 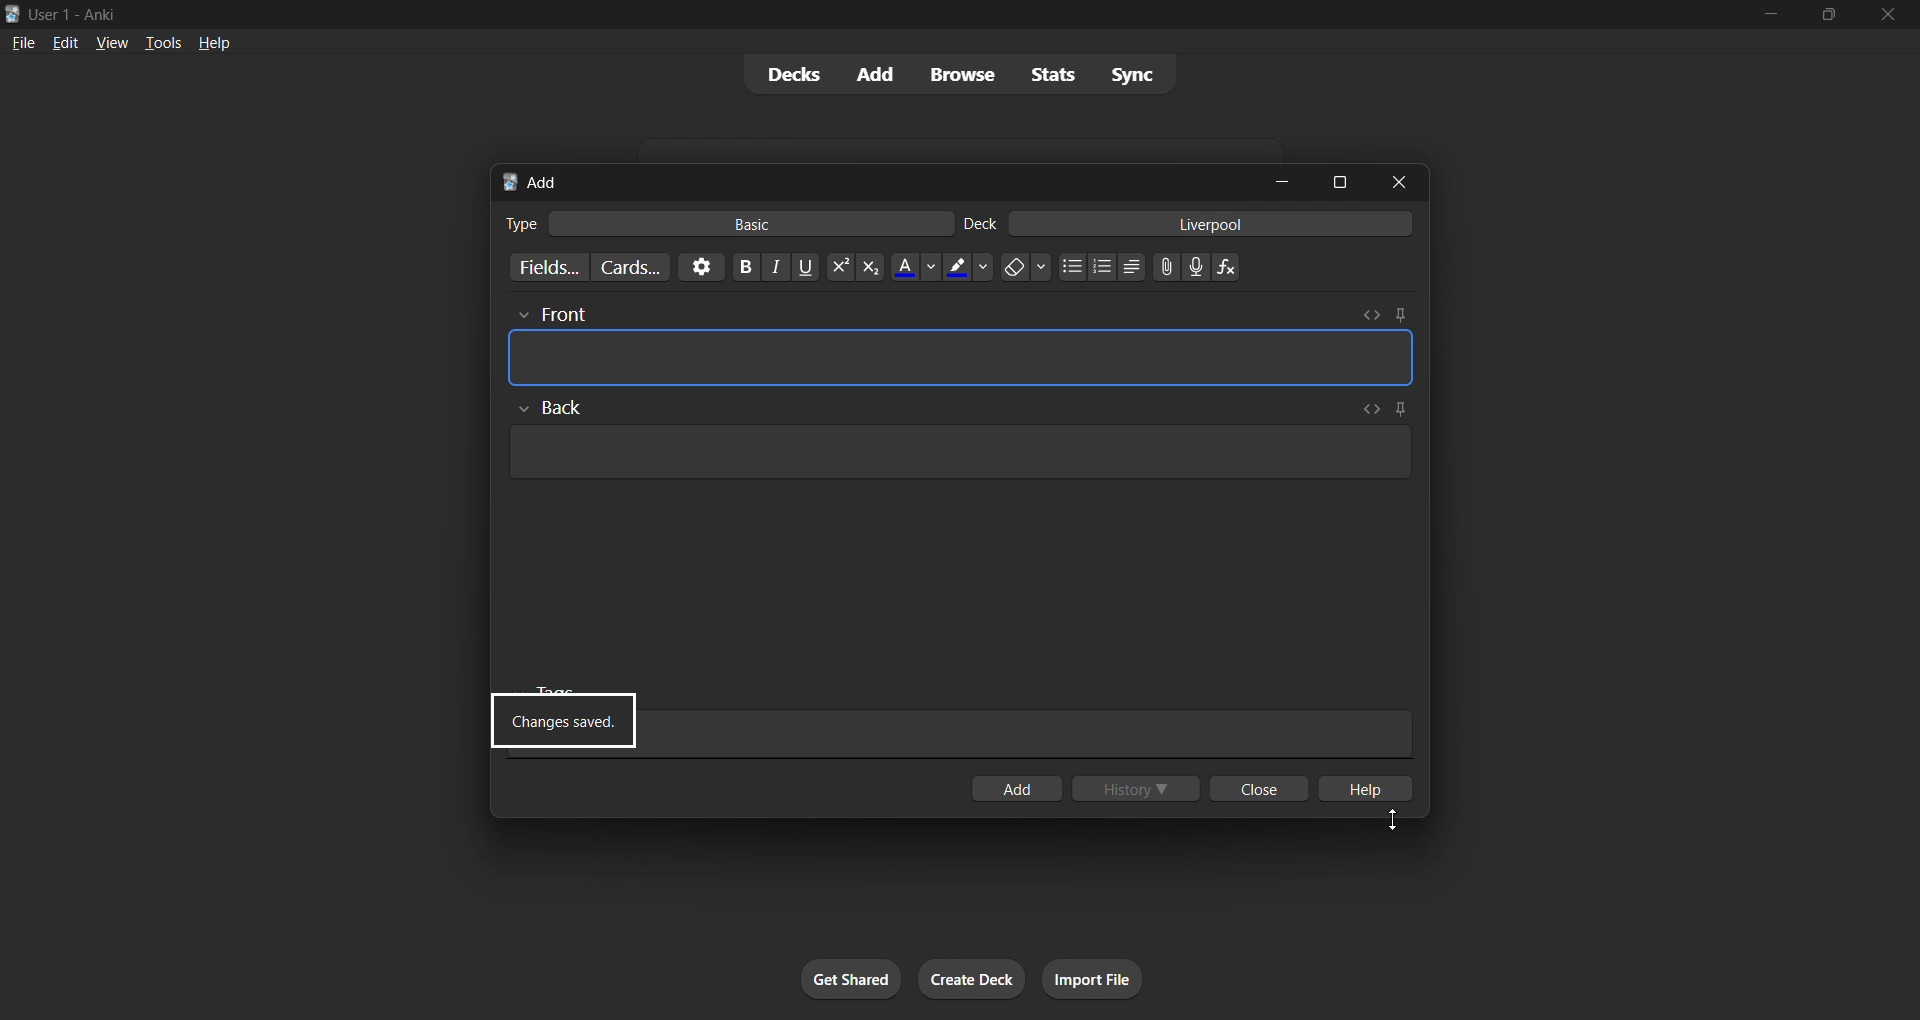 What do you see at coordinates (534, 182) in the screenshot?
I see `add` at bounding box center [534, 182].